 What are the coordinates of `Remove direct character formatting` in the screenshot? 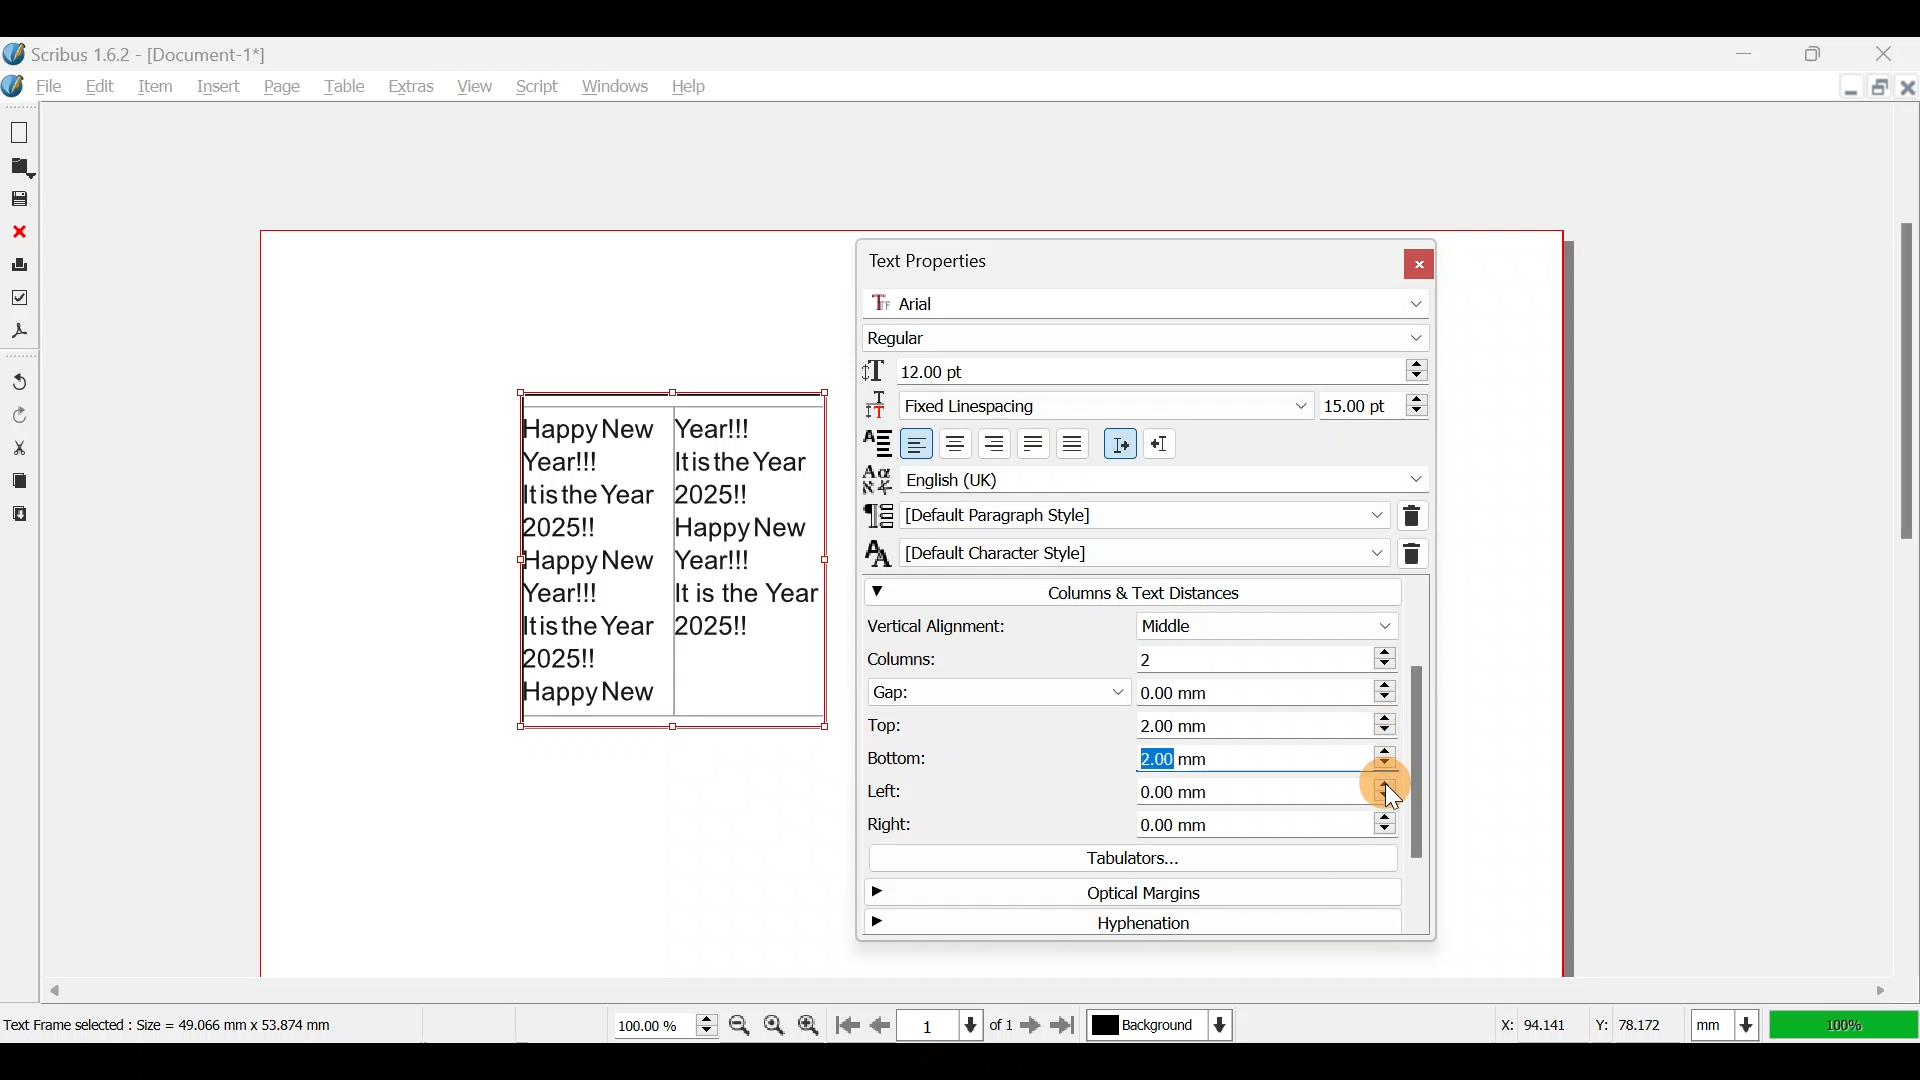 It's located at (1416, 550).